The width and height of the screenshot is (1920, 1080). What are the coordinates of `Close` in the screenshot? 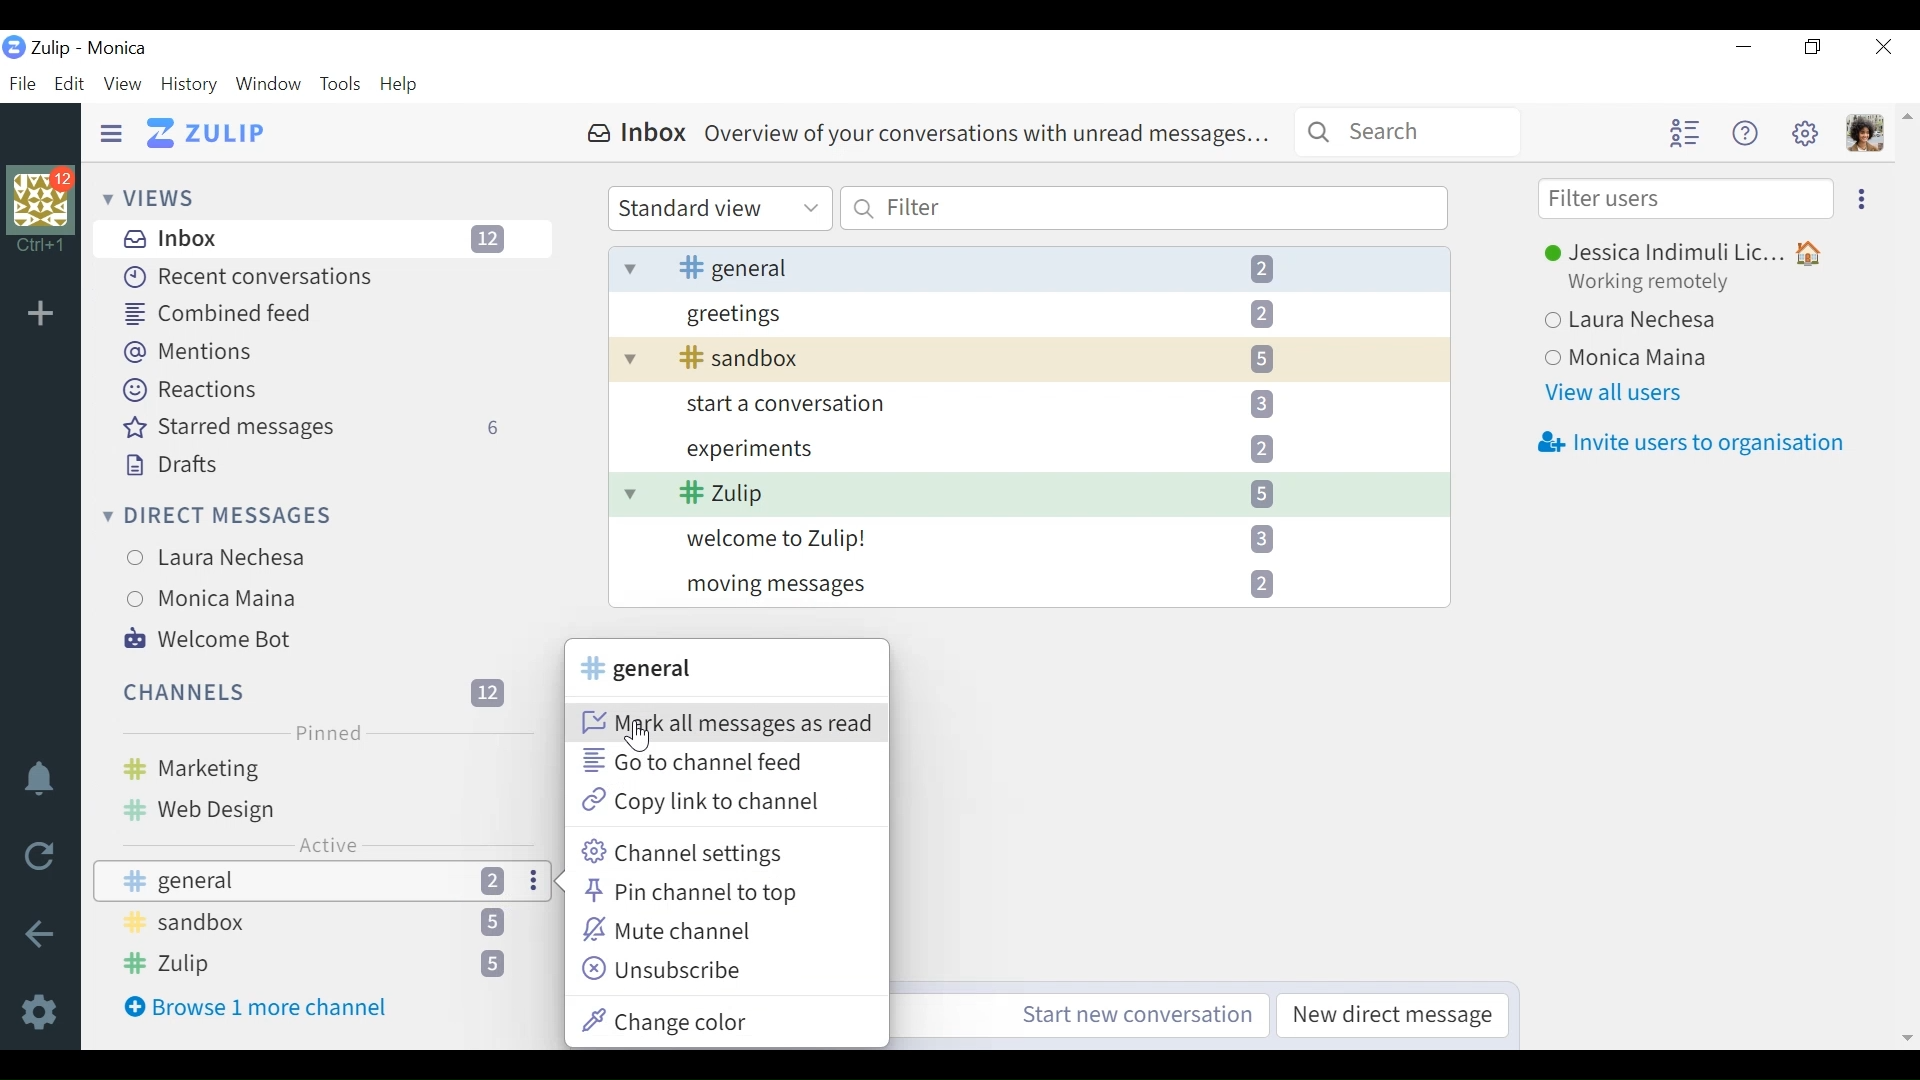 It's located at (1886, 46).